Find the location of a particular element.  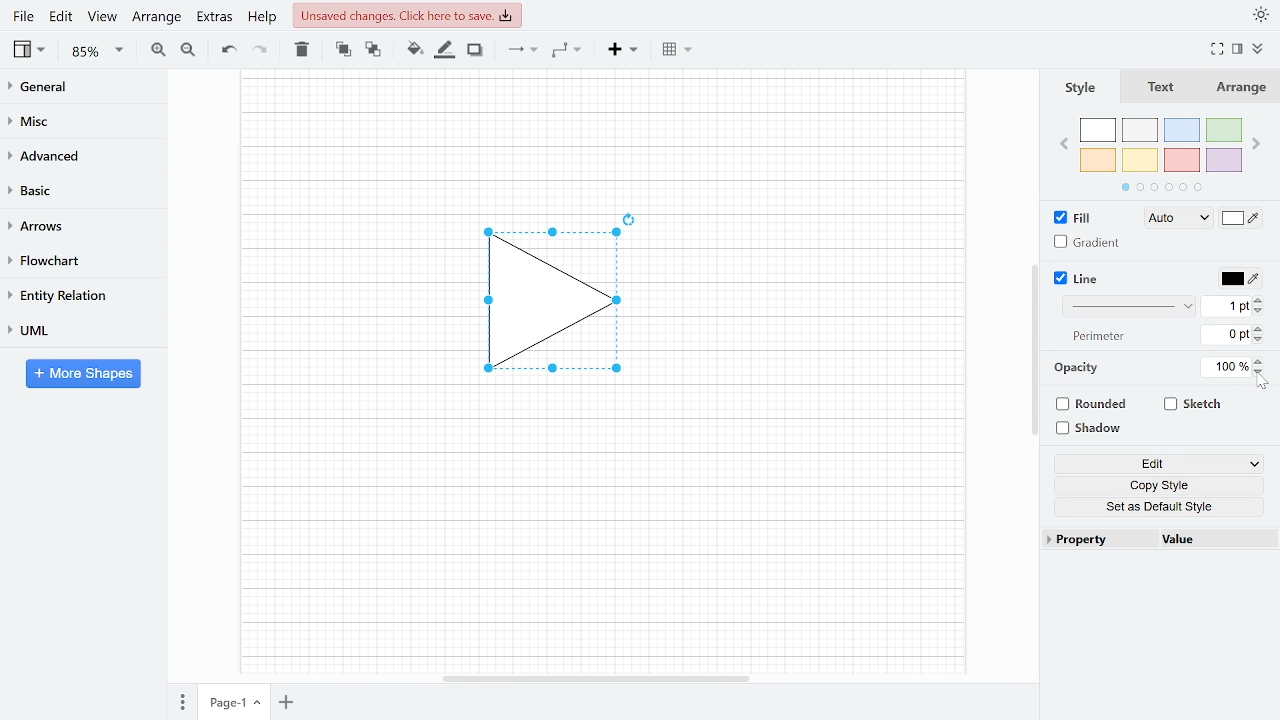

Style is located at coordinates (1078, 87).